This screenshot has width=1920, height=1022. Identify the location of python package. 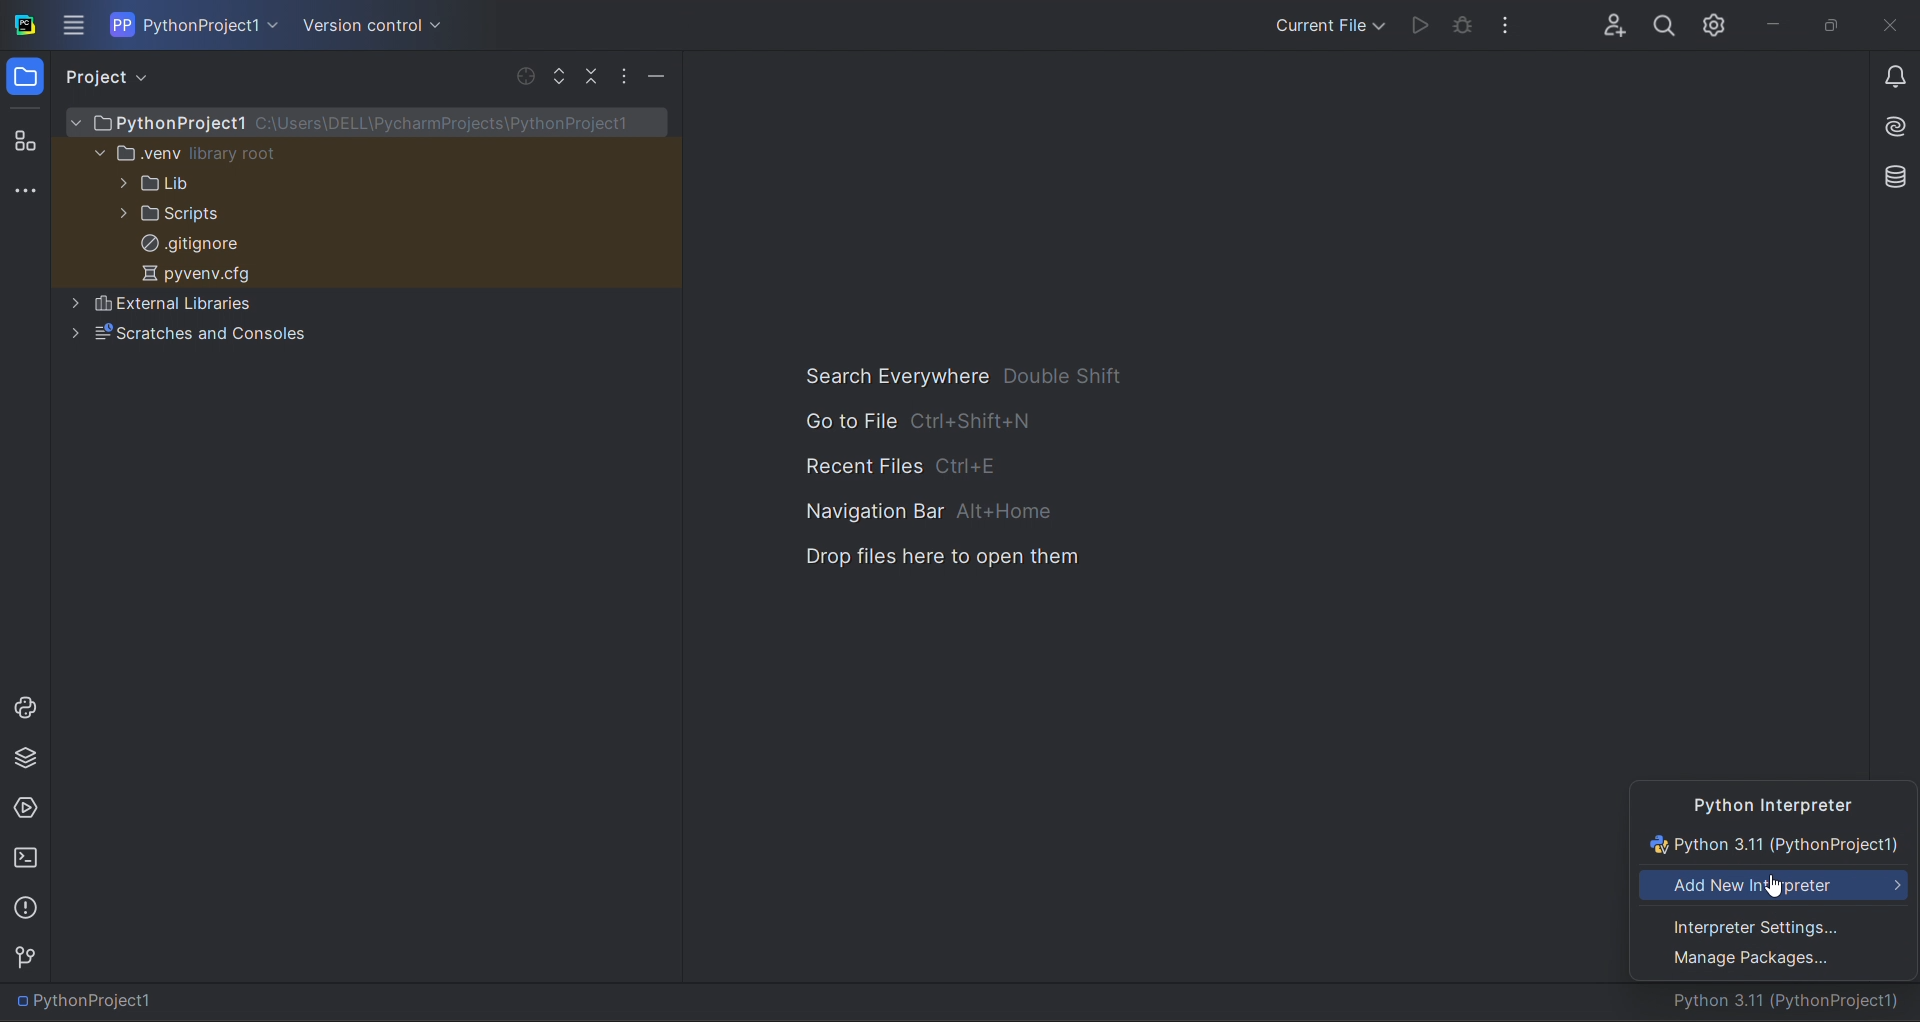
(26, 762).